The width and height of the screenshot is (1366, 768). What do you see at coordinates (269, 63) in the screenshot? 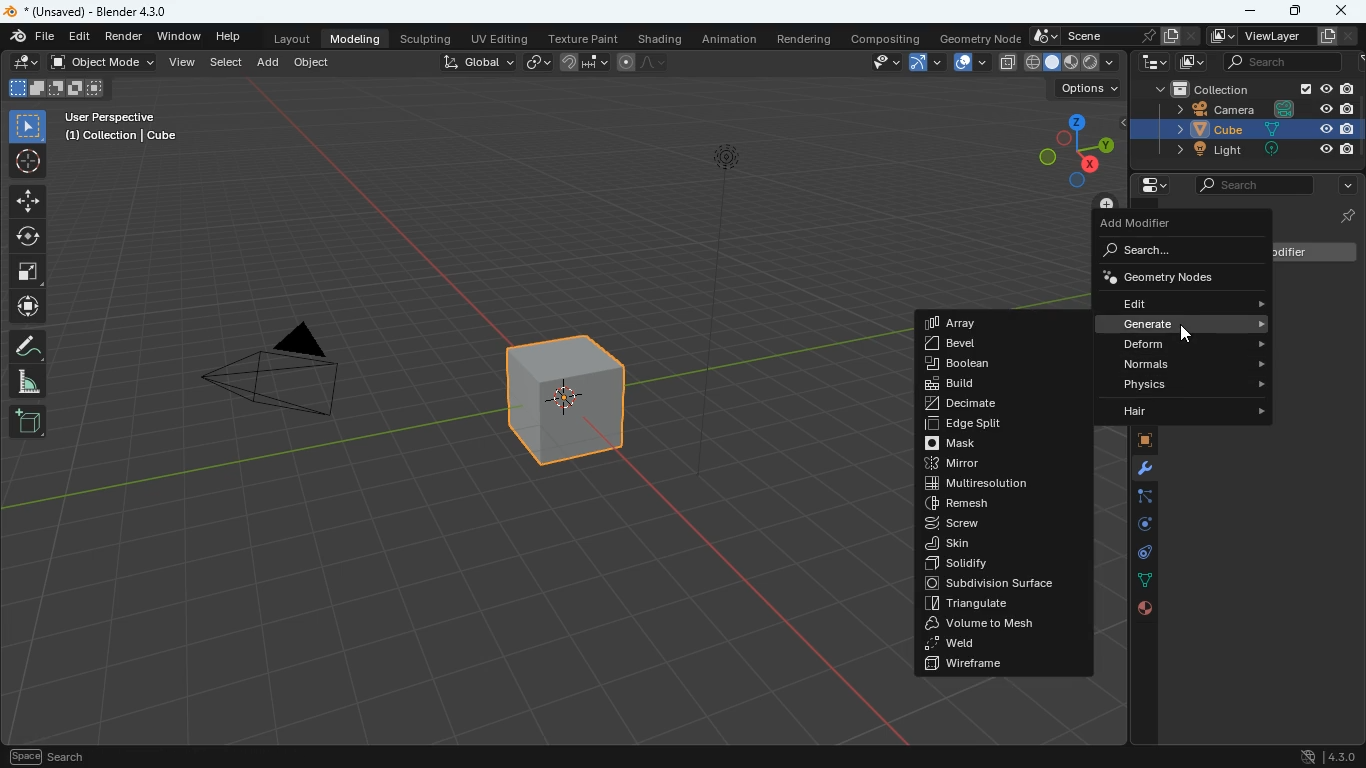
I see `add` at bounding box center [269, 63].